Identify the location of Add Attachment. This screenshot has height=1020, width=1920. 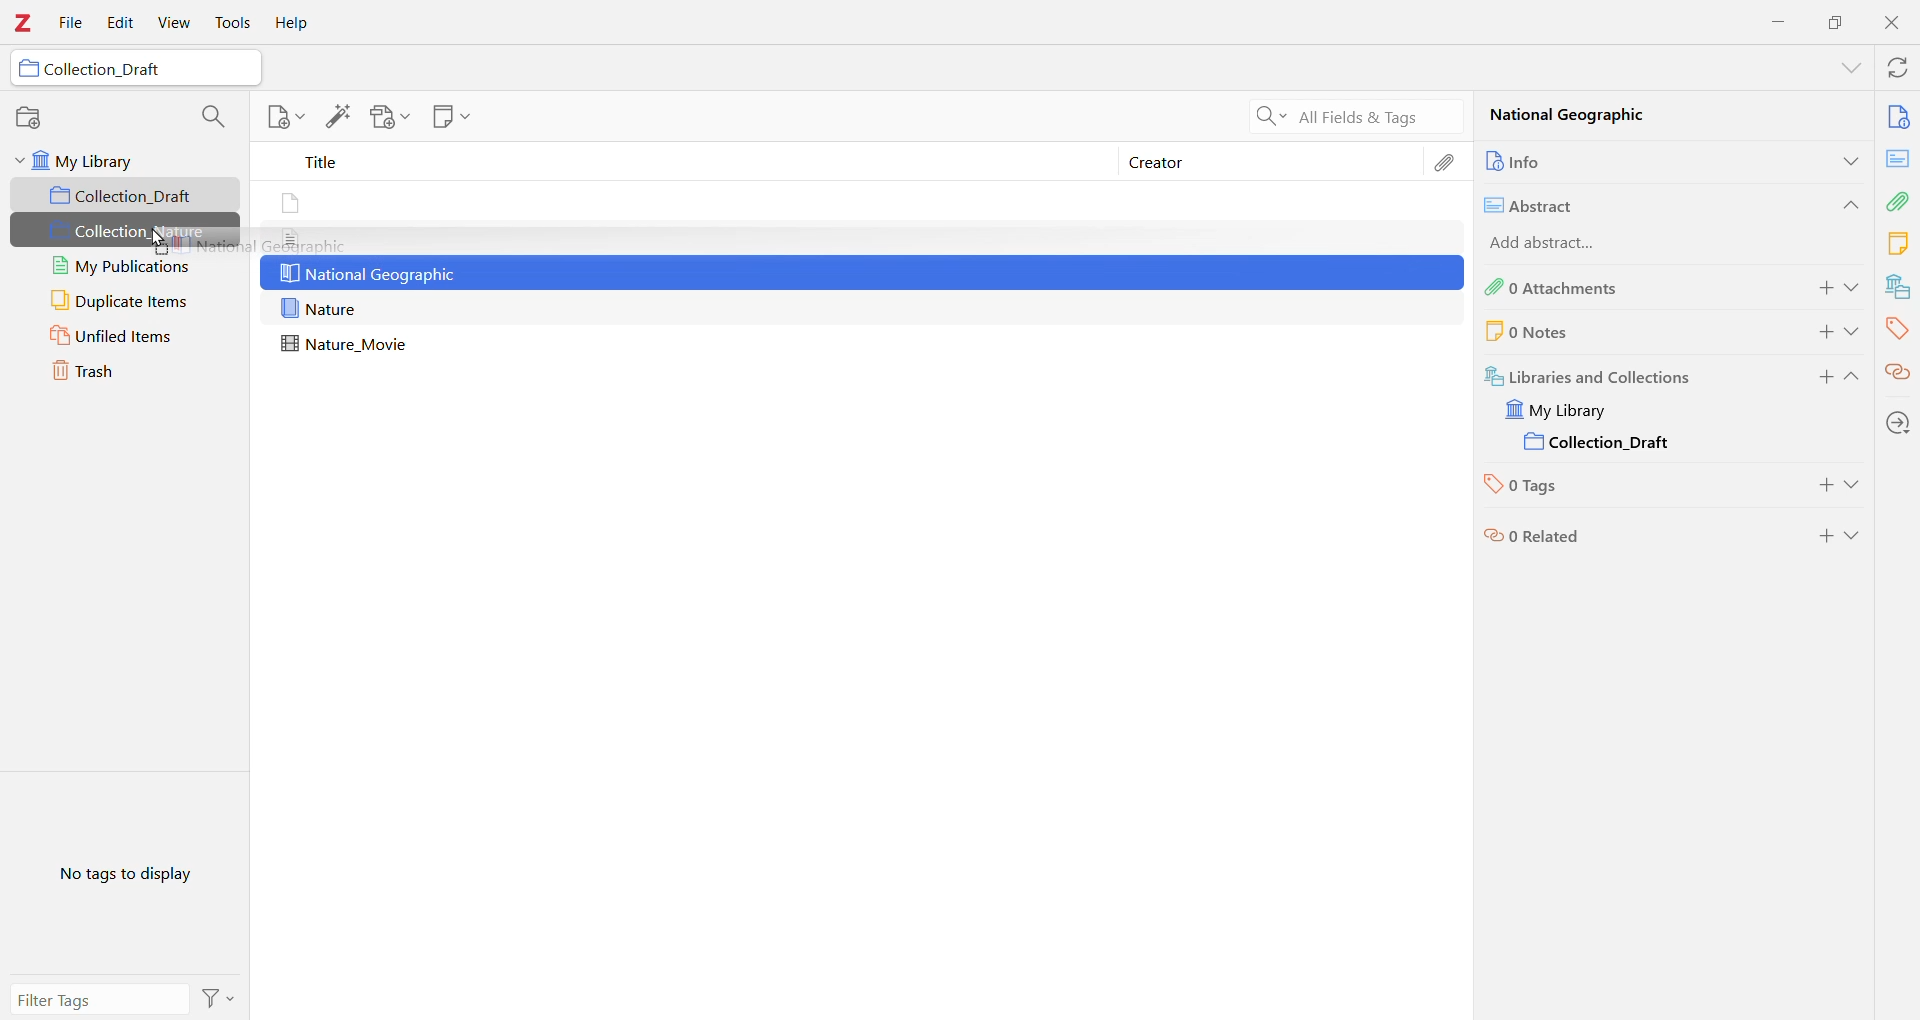
(385, 117).